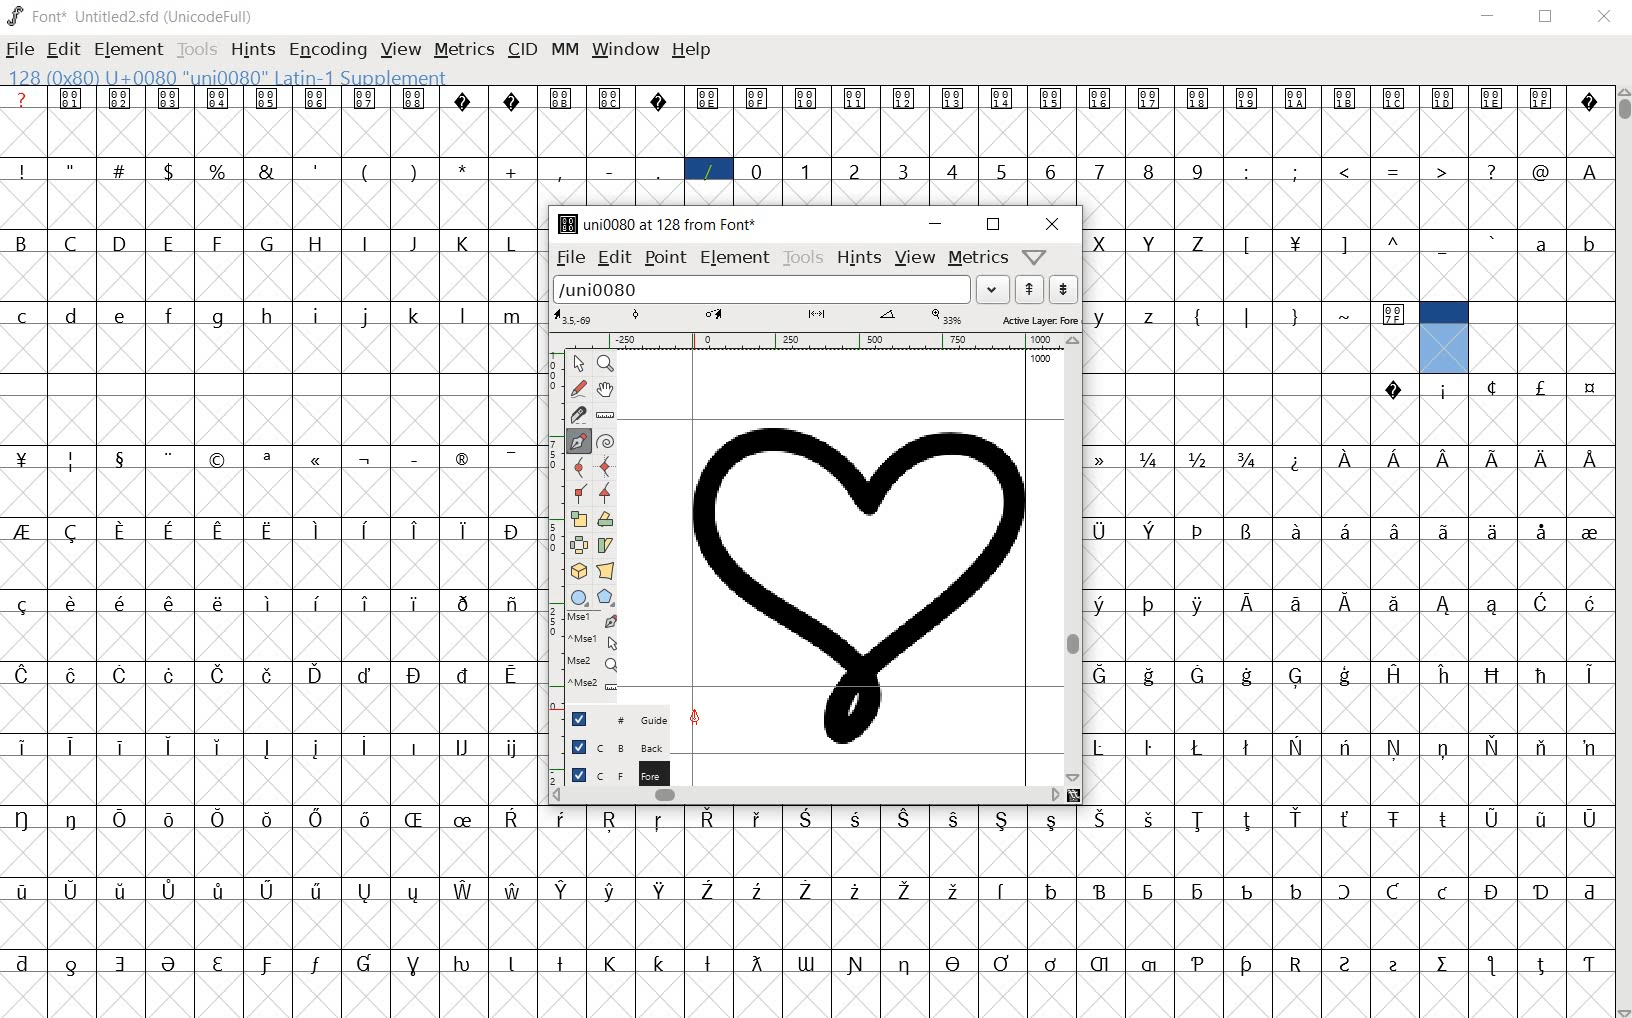  Describe the element at coordinates (1395, 531) in the screenshot. I see `glyph` at that location.